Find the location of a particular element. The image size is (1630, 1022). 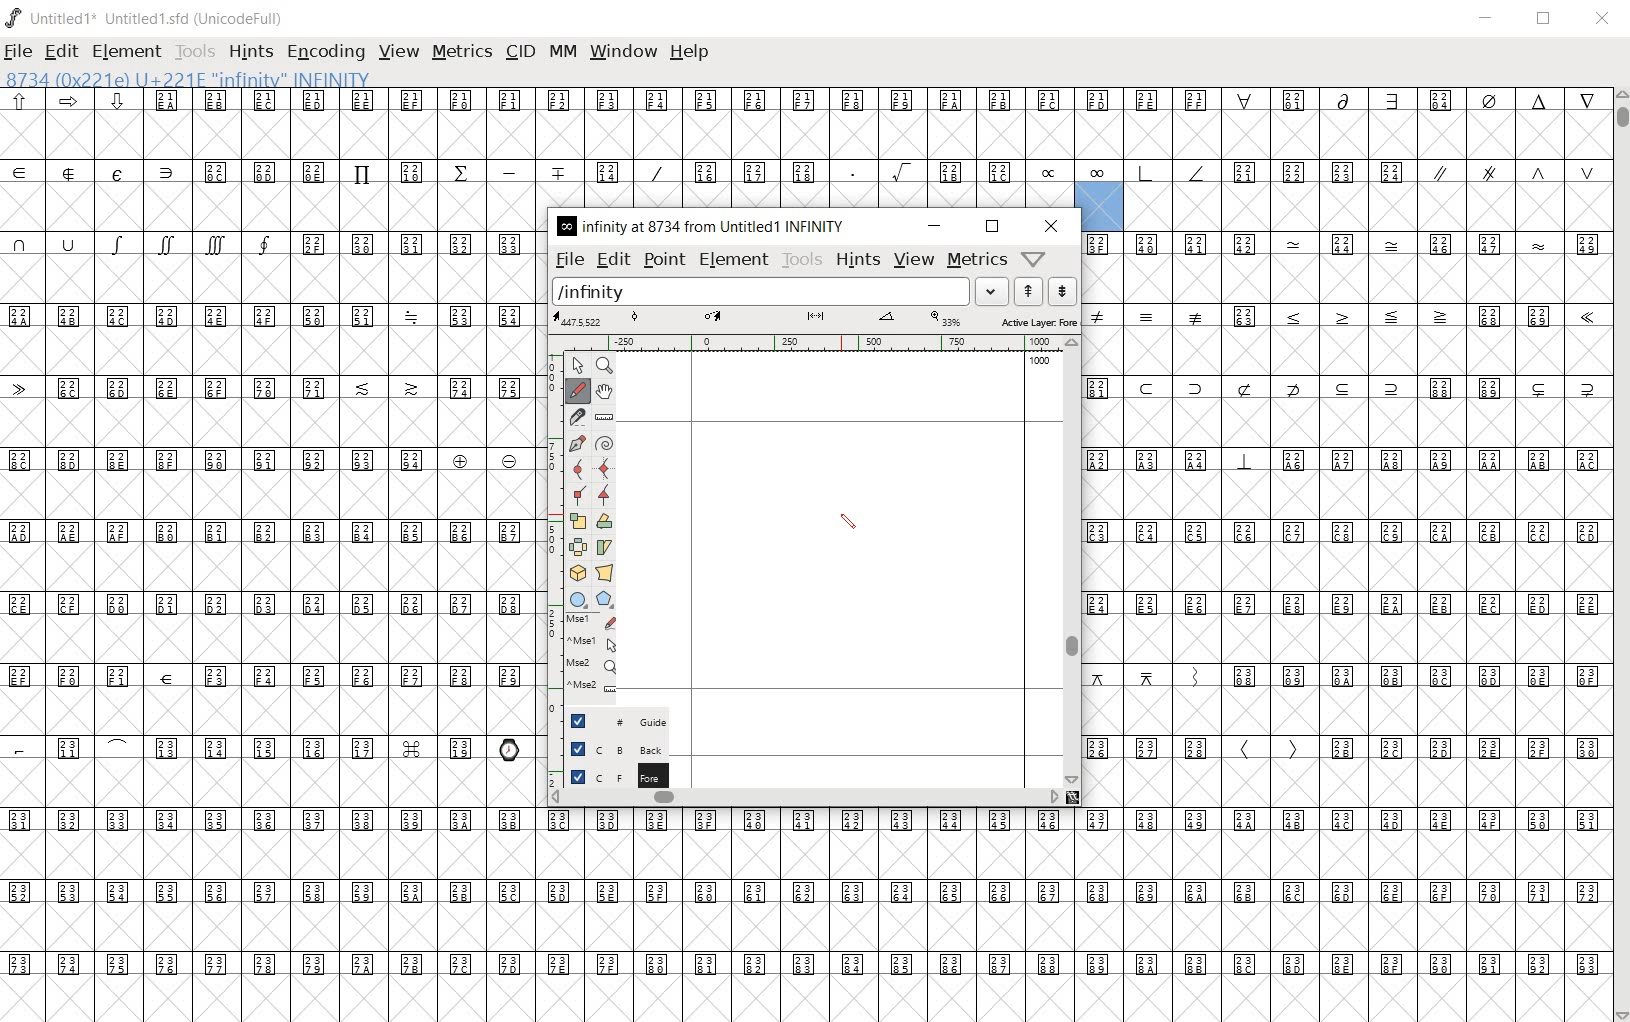

mm is located at coordinates (561, 53).